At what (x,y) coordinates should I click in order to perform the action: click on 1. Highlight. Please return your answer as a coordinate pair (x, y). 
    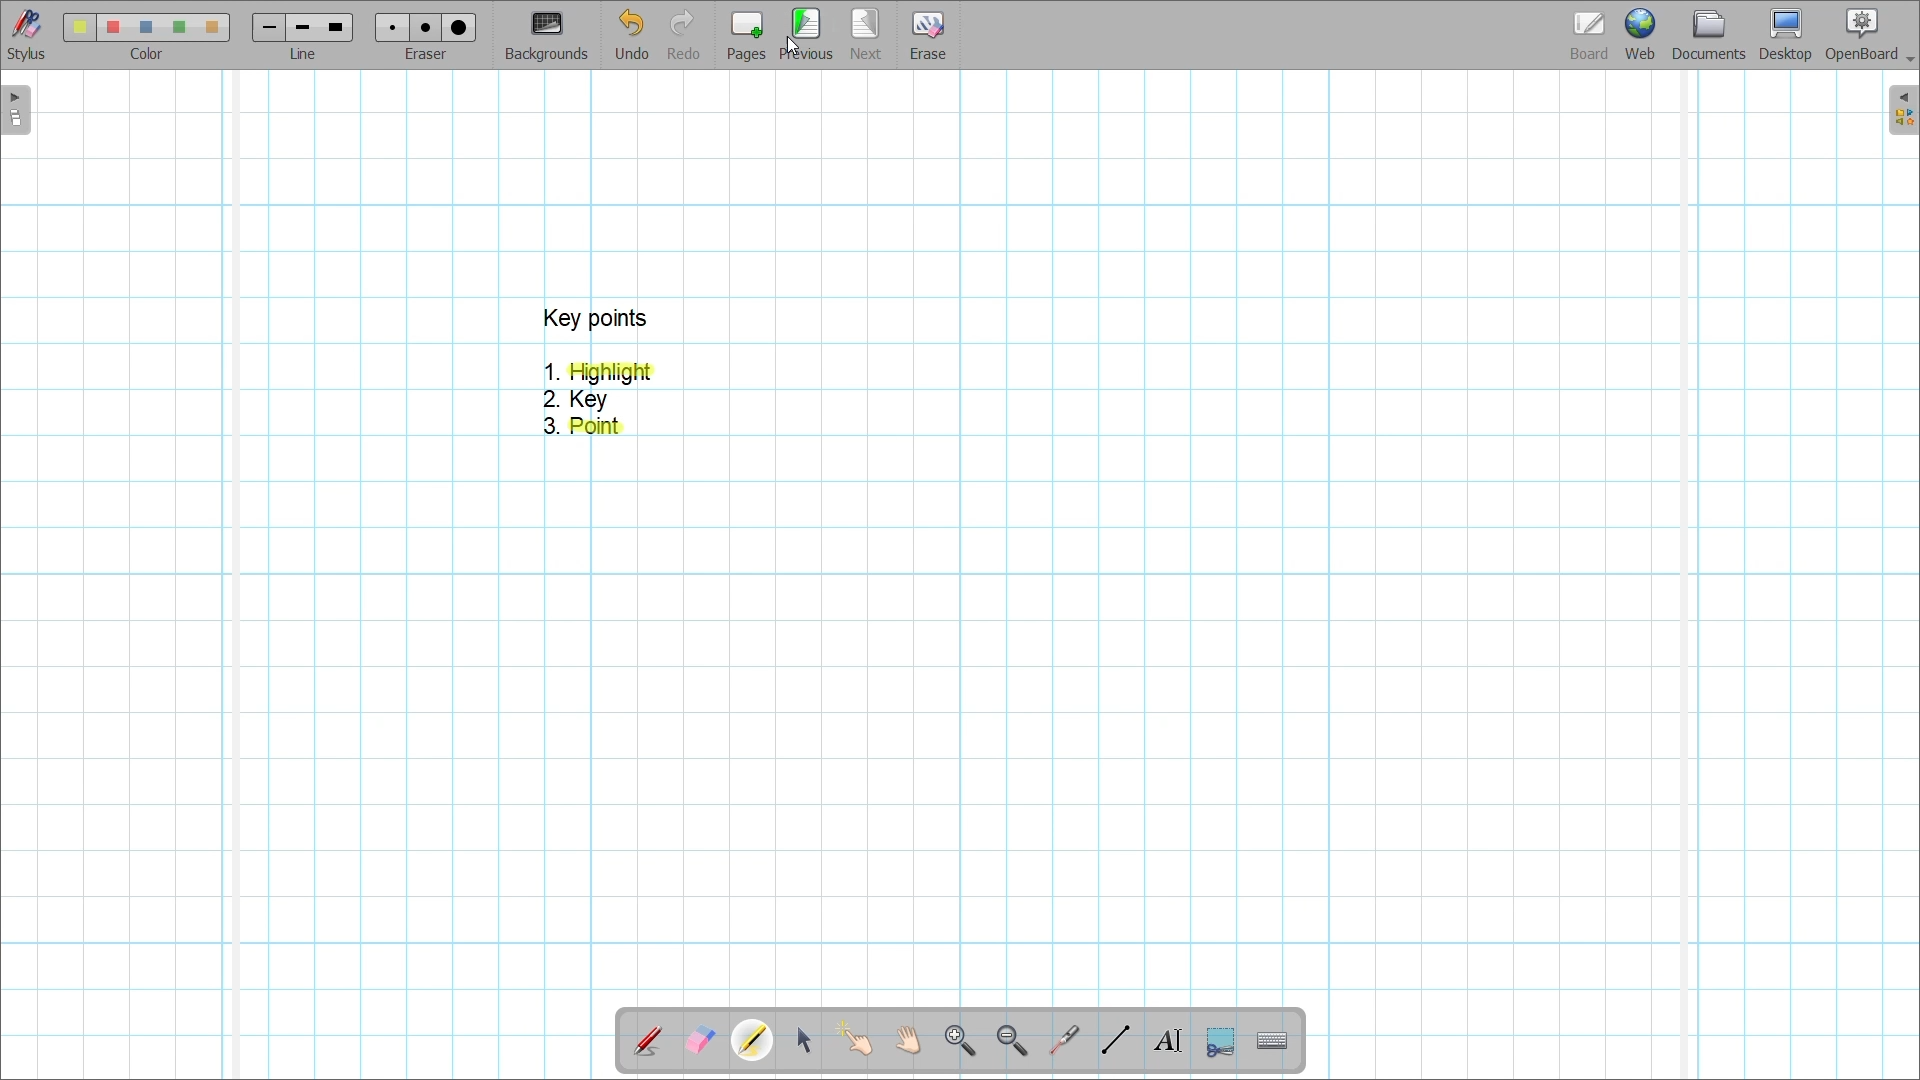
    Looking at the image, I should click on (602, 373).